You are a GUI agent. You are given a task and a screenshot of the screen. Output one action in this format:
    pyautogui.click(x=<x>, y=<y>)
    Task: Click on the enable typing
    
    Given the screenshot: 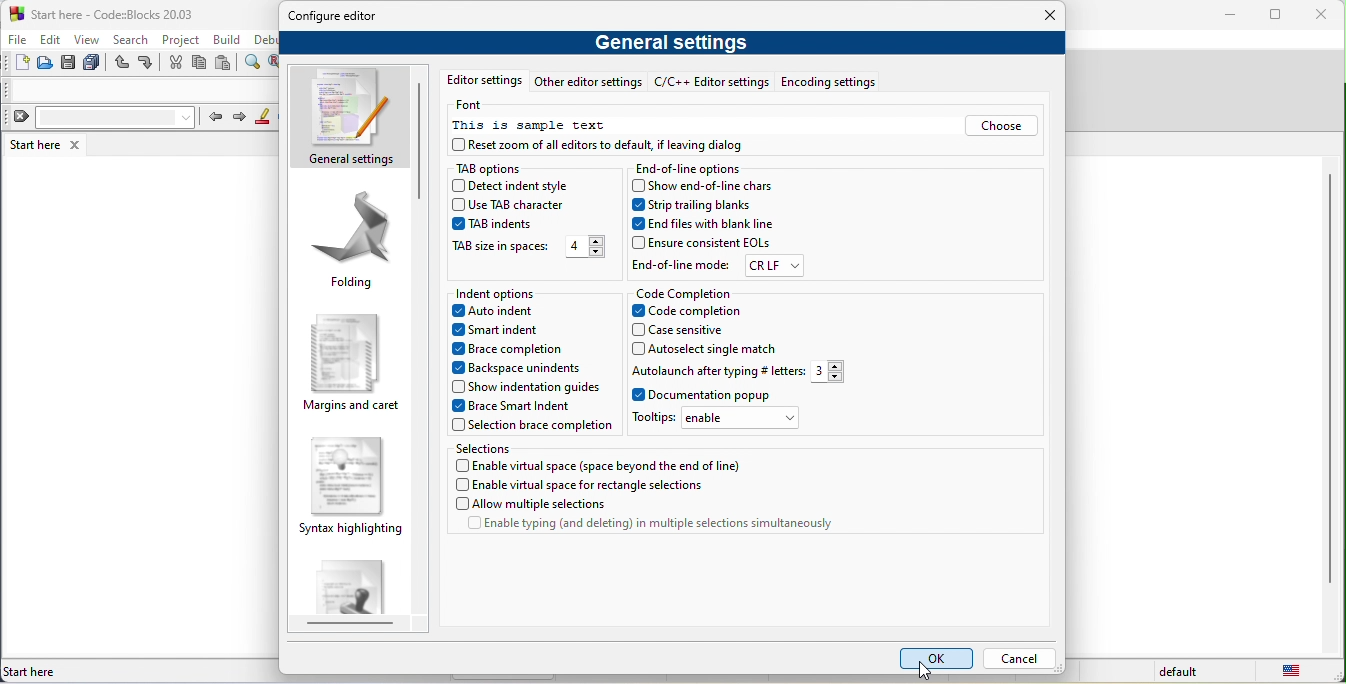 What is the action you would take?
    pyautogui.click(x=655, y=525)
    